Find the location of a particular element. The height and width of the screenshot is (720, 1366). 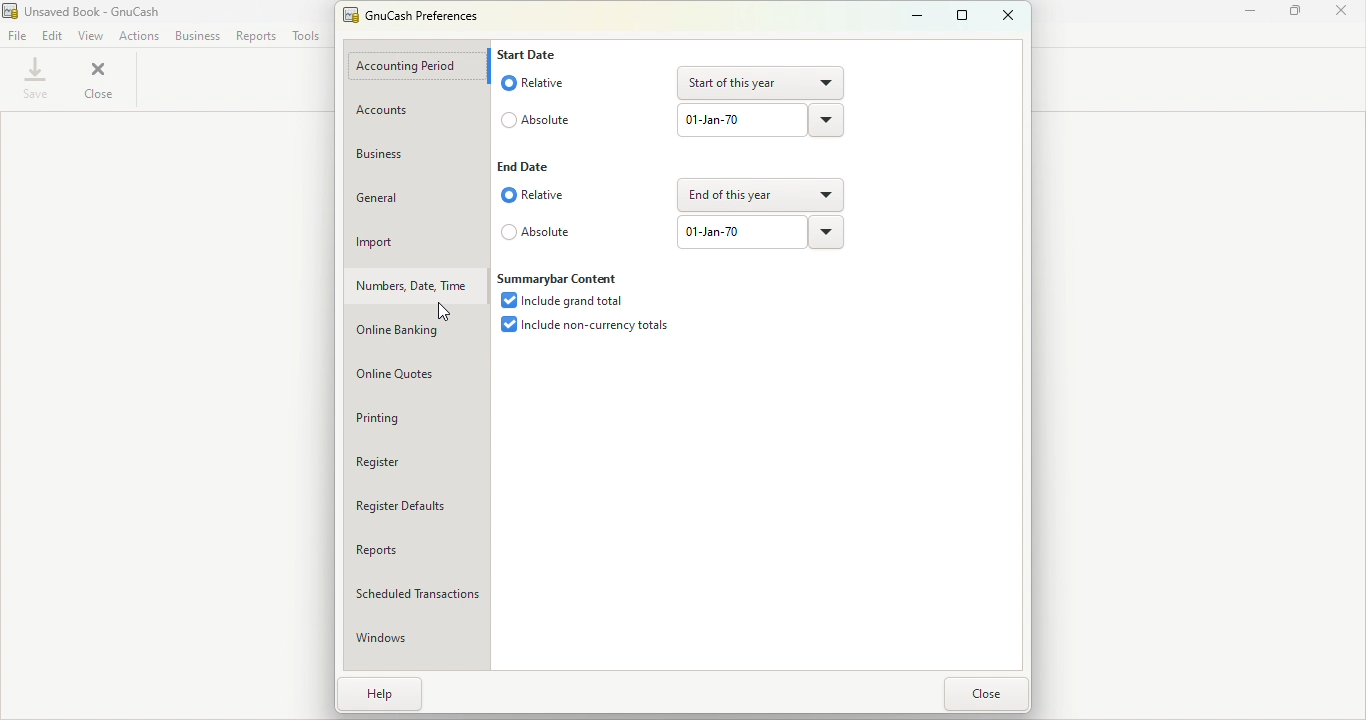

Reports is located at coordinates (258, 37).